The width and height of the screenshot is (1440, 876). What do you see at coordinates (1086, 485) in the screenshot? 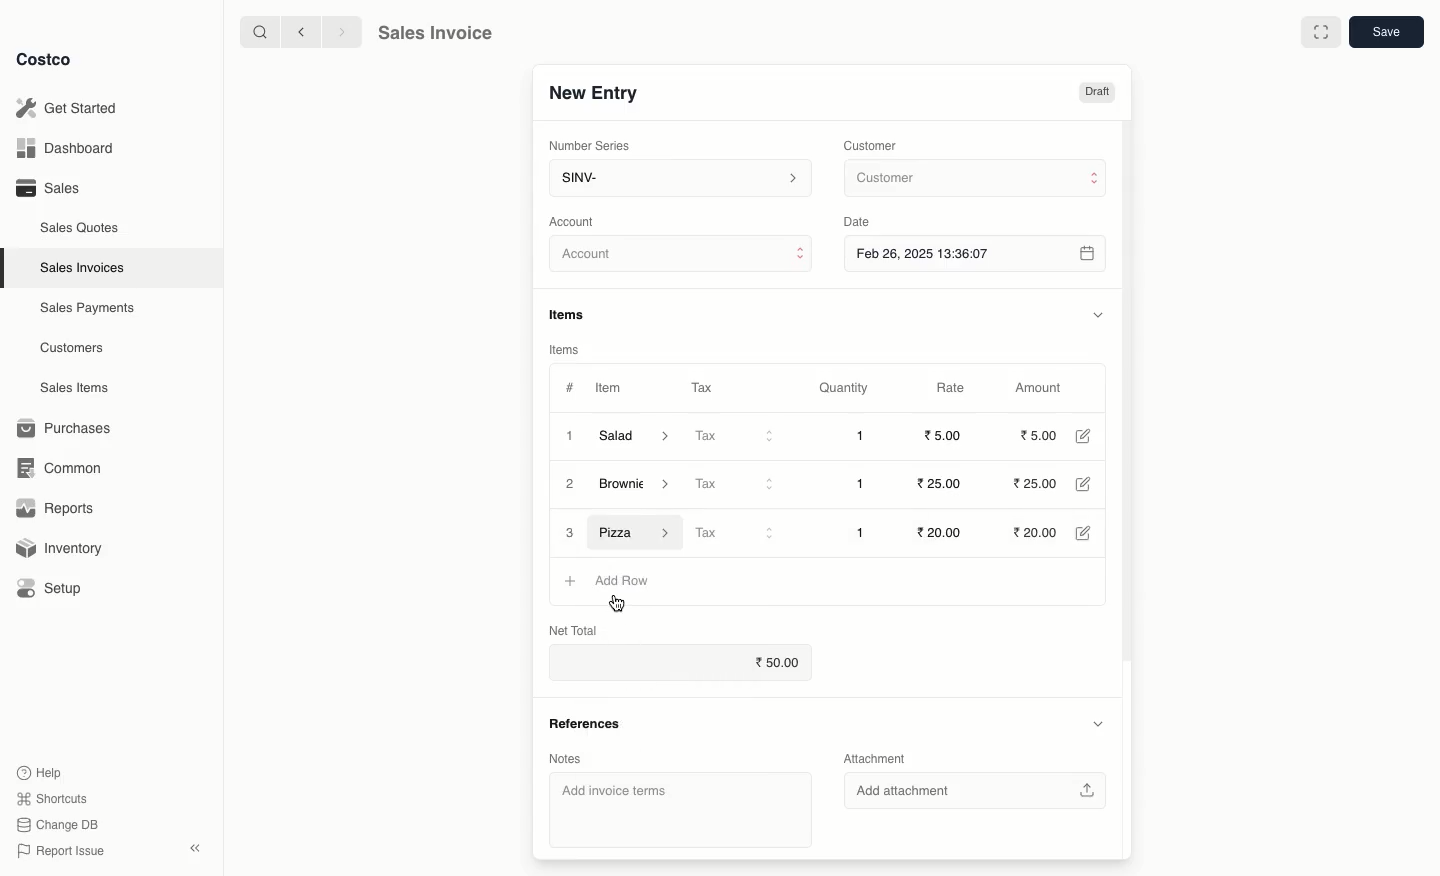
I see `Edit` at bounding box center [1086, 485].